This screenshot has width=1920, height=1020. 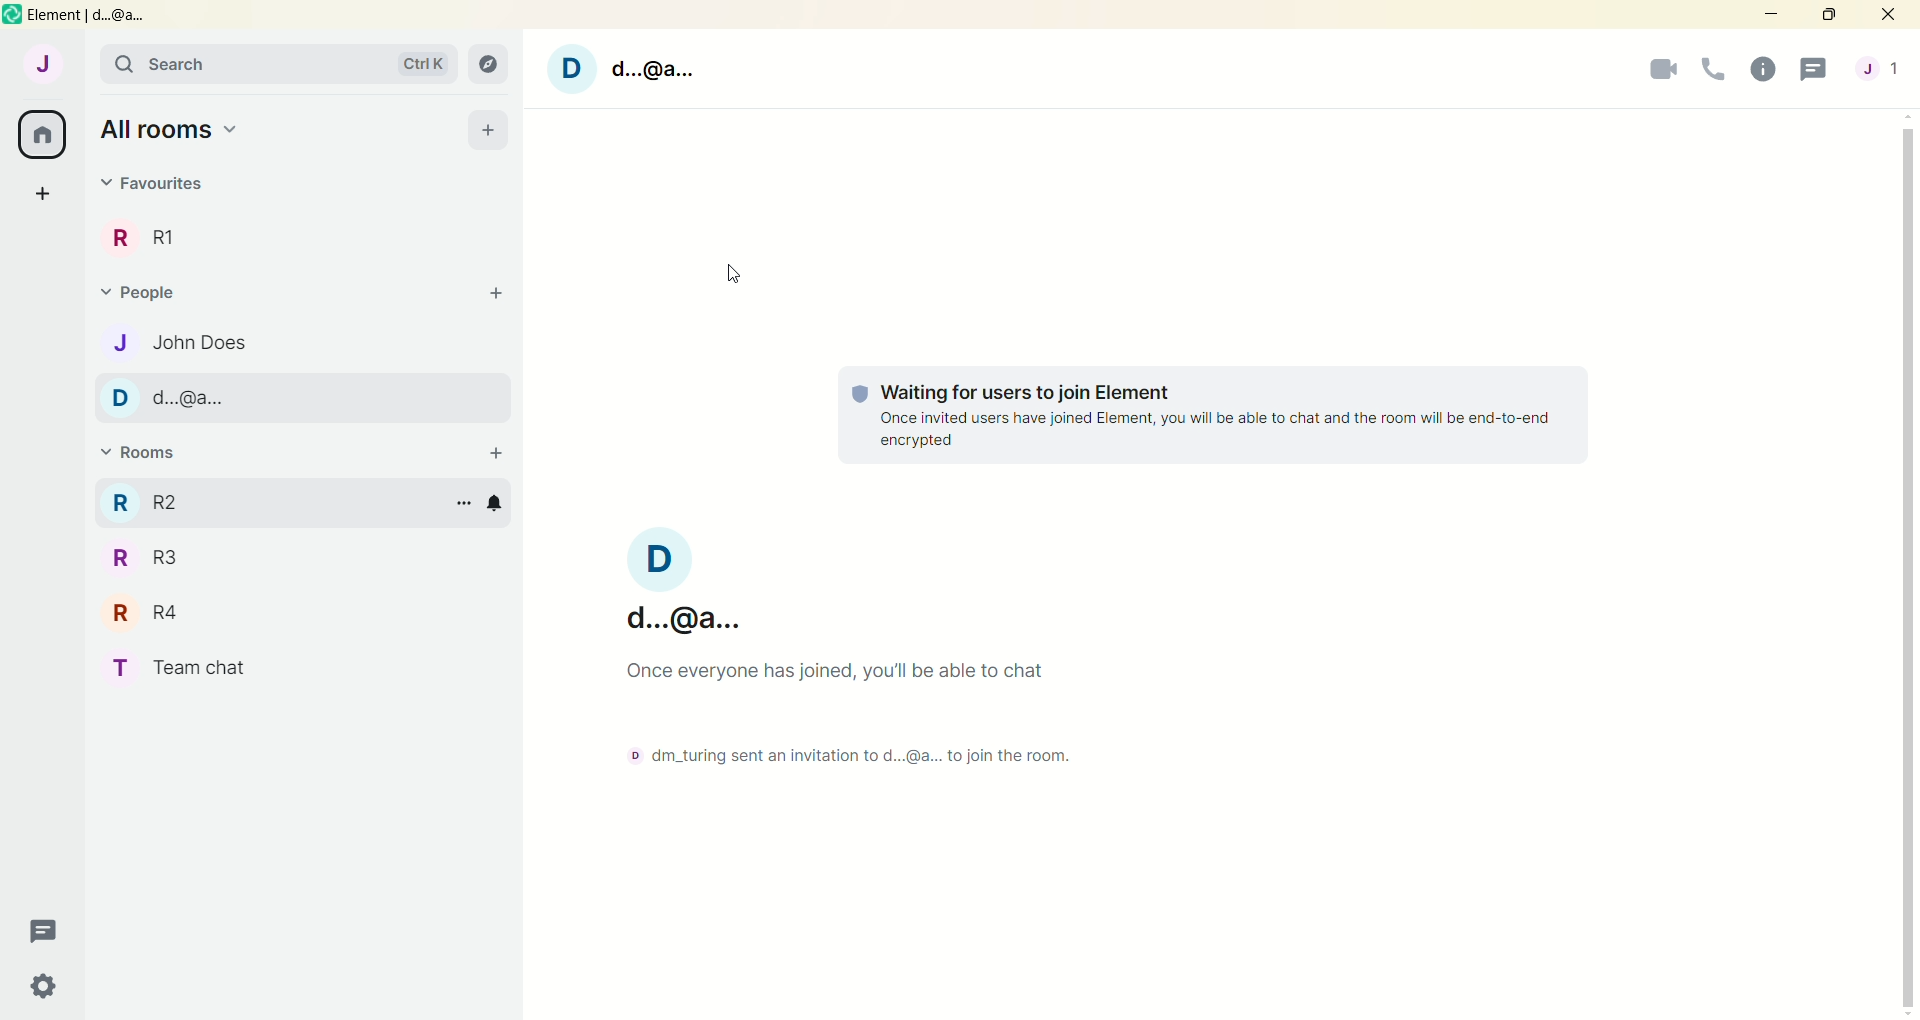 I want to click on © Waiting for users to join Element
Once invited users have joined Element, you will be able to chat and the room will be end-to-end
encrypted, so click(x=1219, y=416).